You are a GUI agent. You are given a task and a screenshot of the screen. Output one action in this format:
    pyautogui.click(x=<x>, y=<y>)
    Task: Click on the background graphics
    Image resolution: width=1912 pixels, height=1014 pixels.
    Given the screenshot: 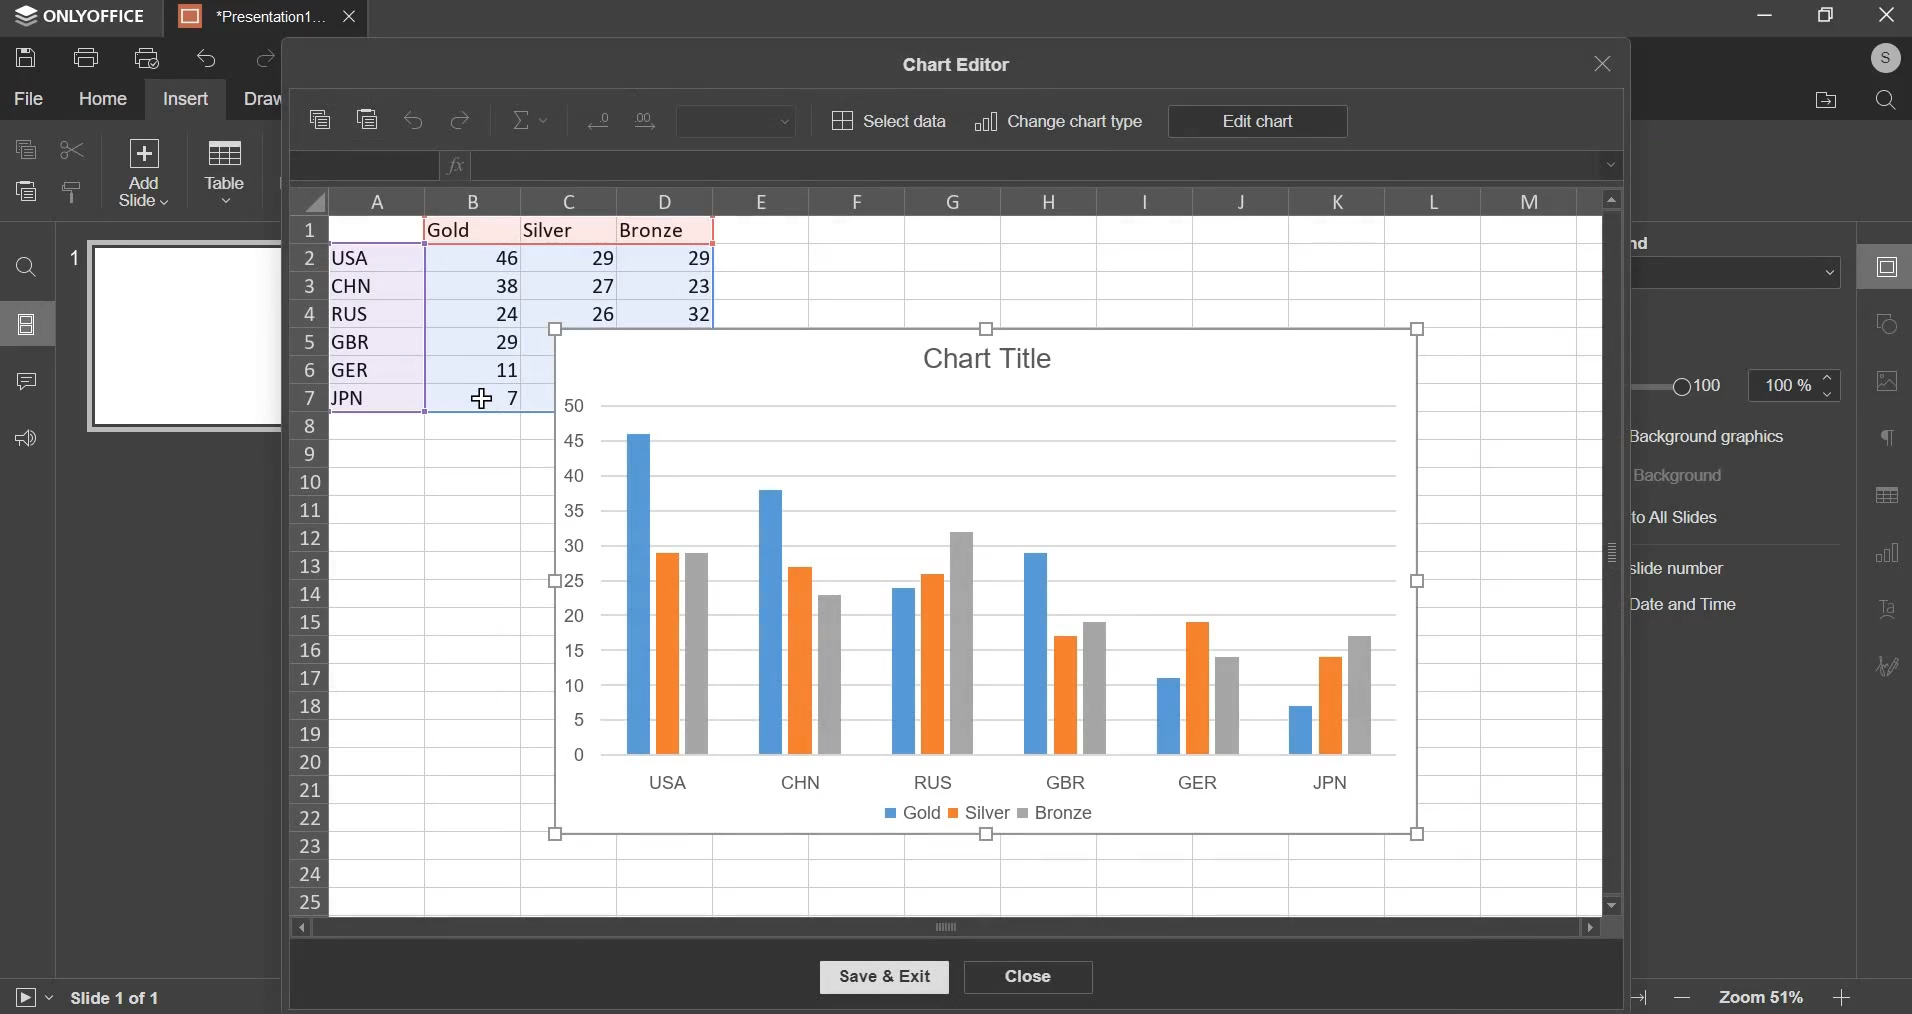 What is the action you would take?
    pyautogui.click(x=1713, y=435)
    